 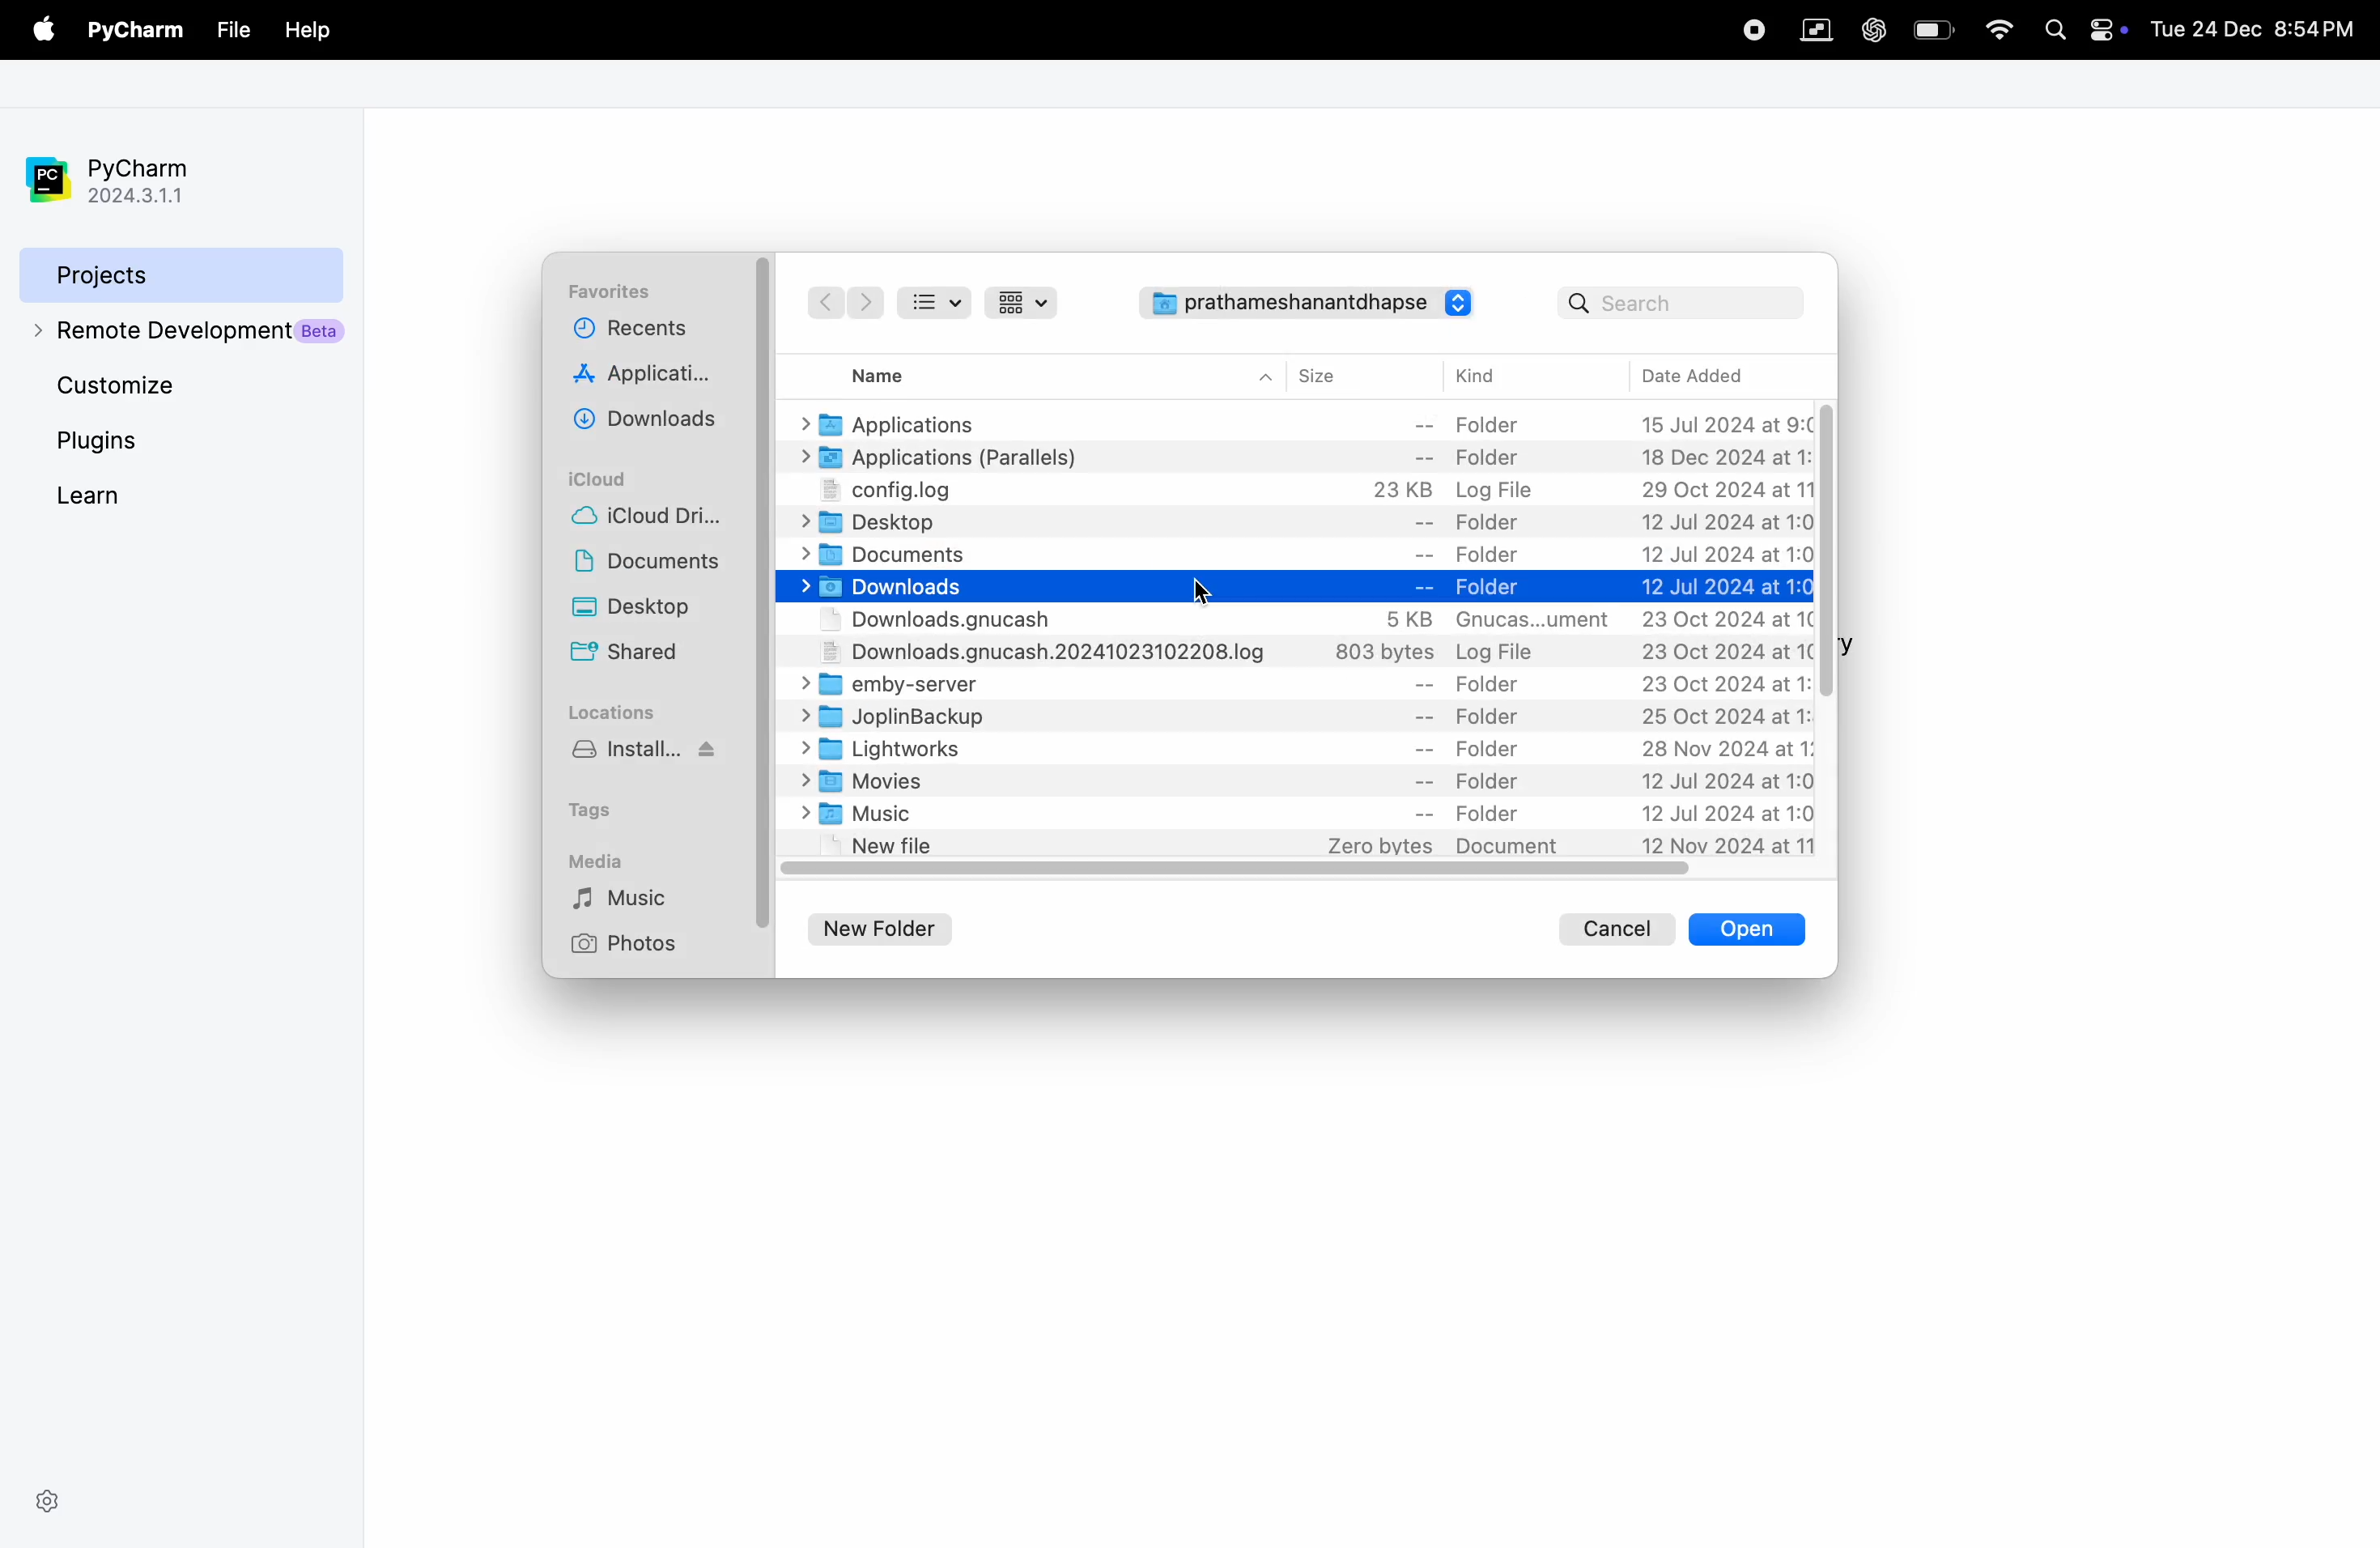 What do you see at coordinates (1311, 749) in the screenshot?
I see `light works` at bounding box center [1311, 749].